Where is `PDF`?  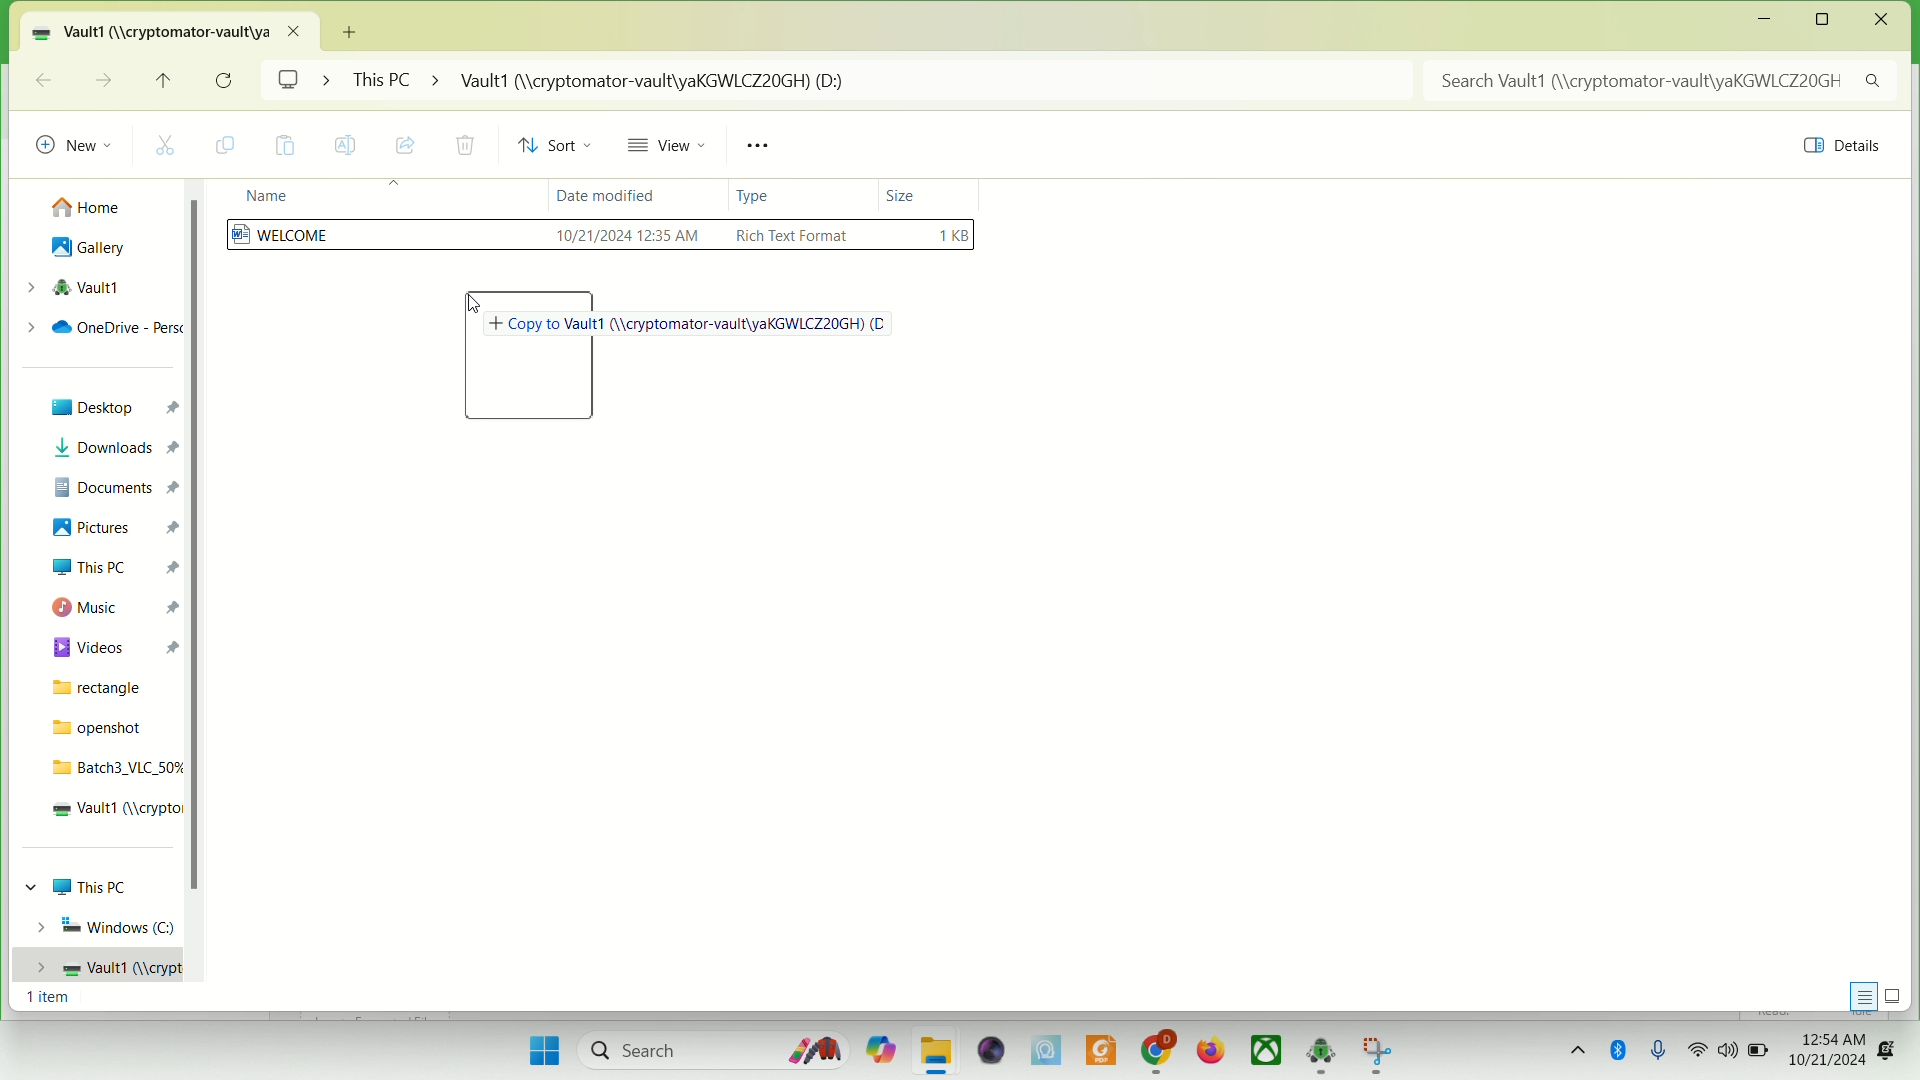 PDF is located at coordinates (1099, 1048).